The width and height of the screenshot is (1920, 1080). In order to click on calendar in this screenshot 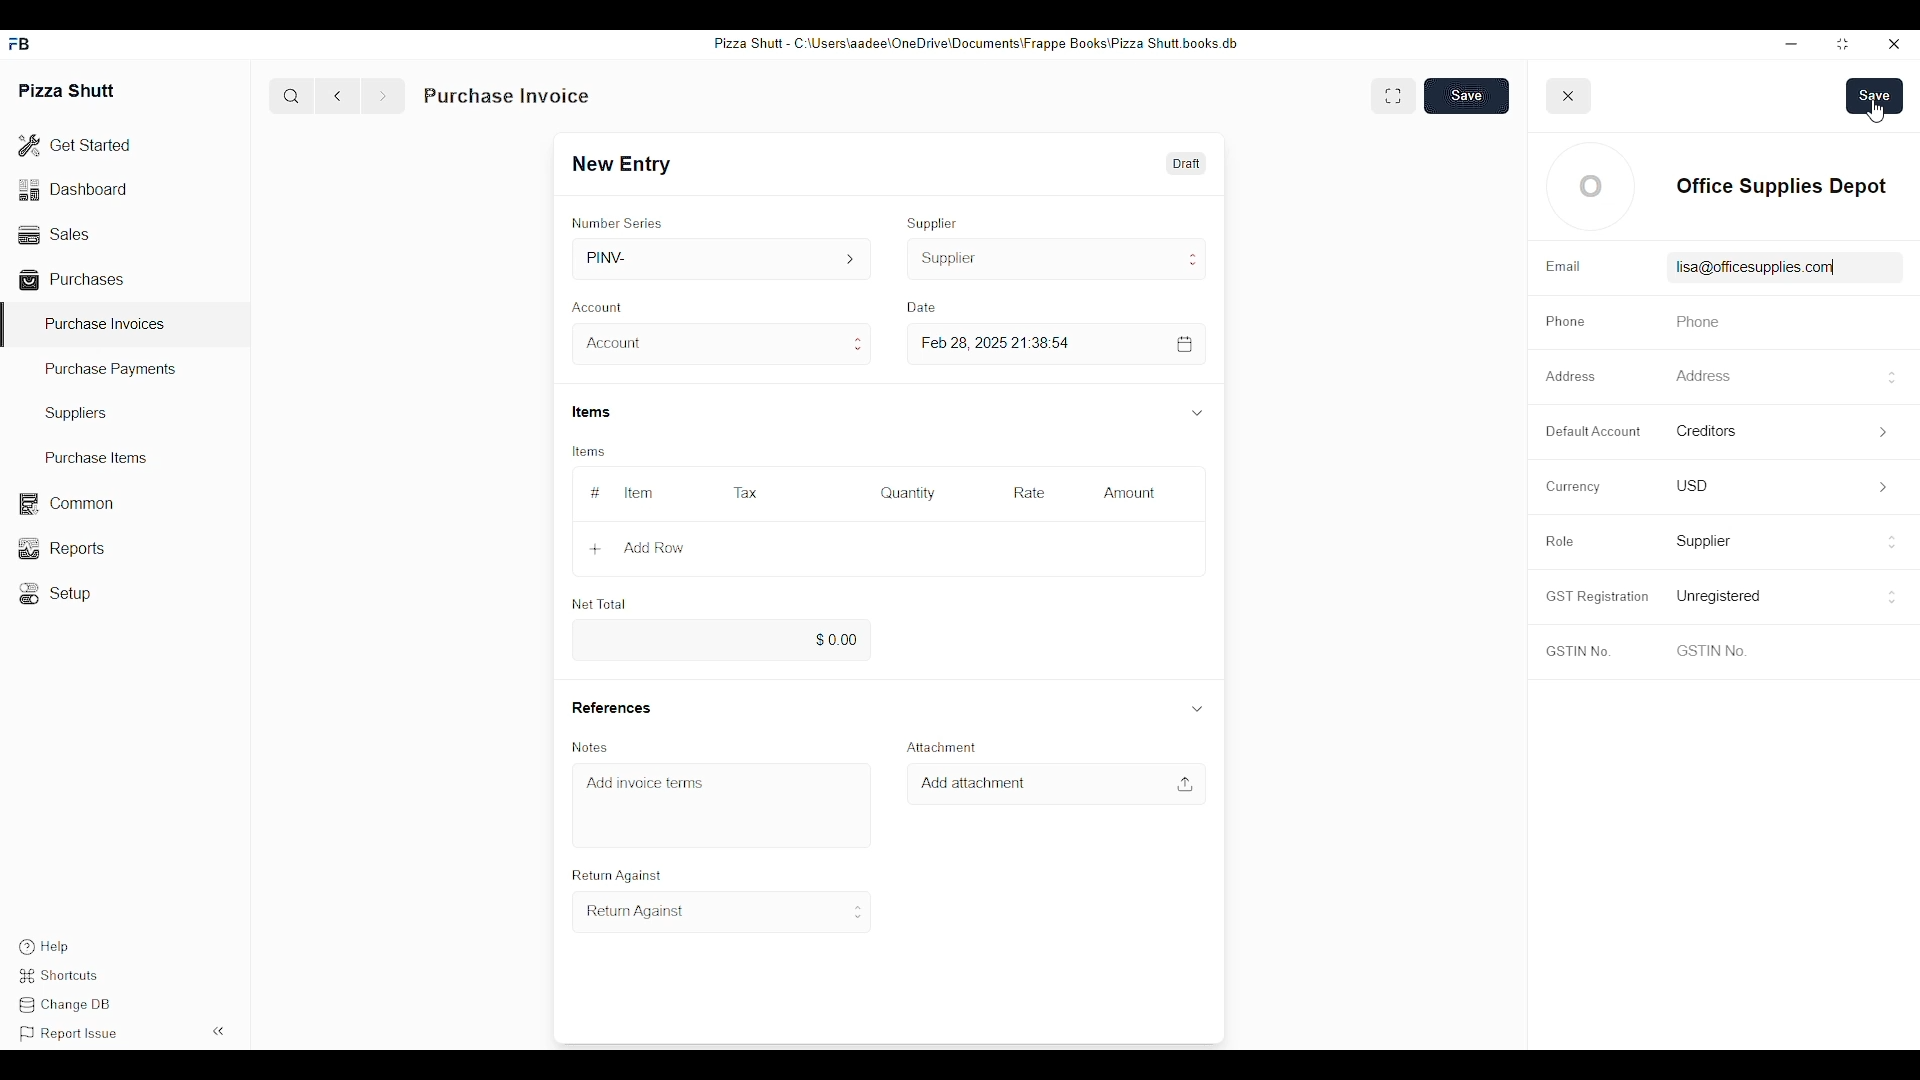, I will do `click(1185, 344)`.